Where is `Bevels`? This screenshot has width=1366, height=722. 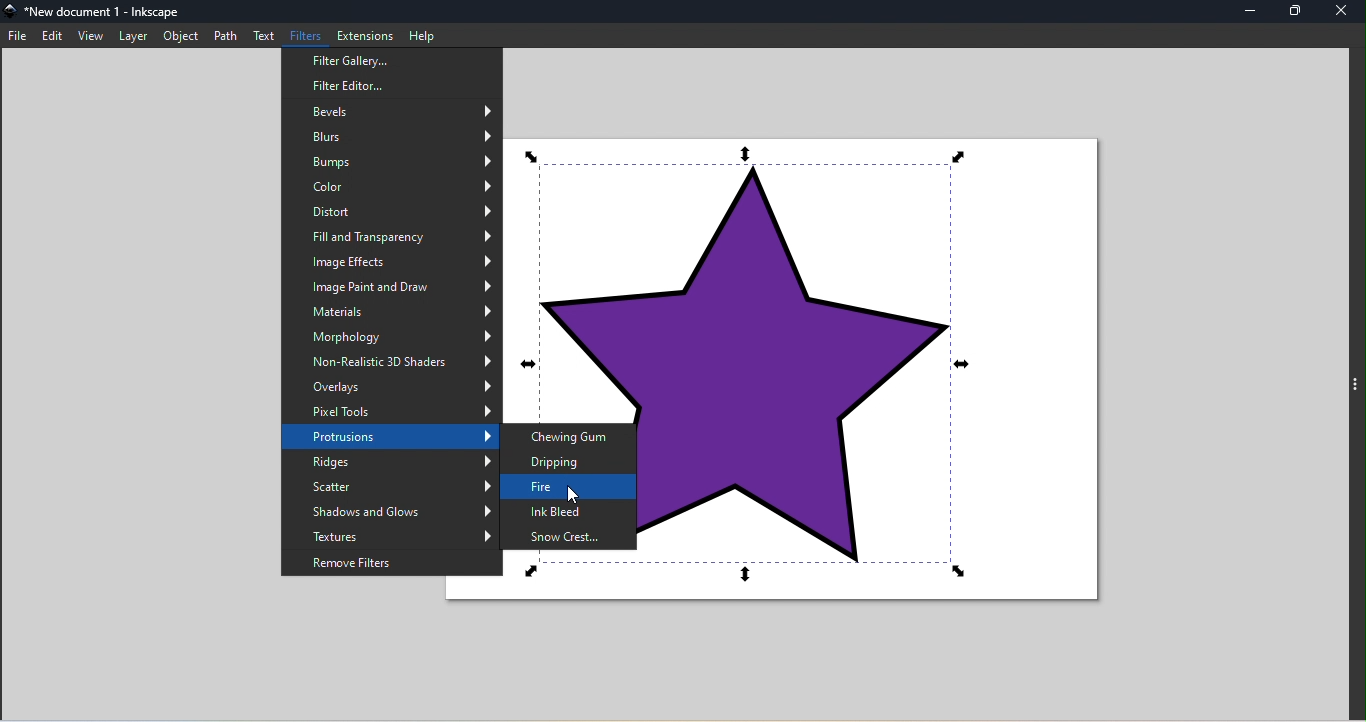 Bevels is located at coordinates (392, 111).